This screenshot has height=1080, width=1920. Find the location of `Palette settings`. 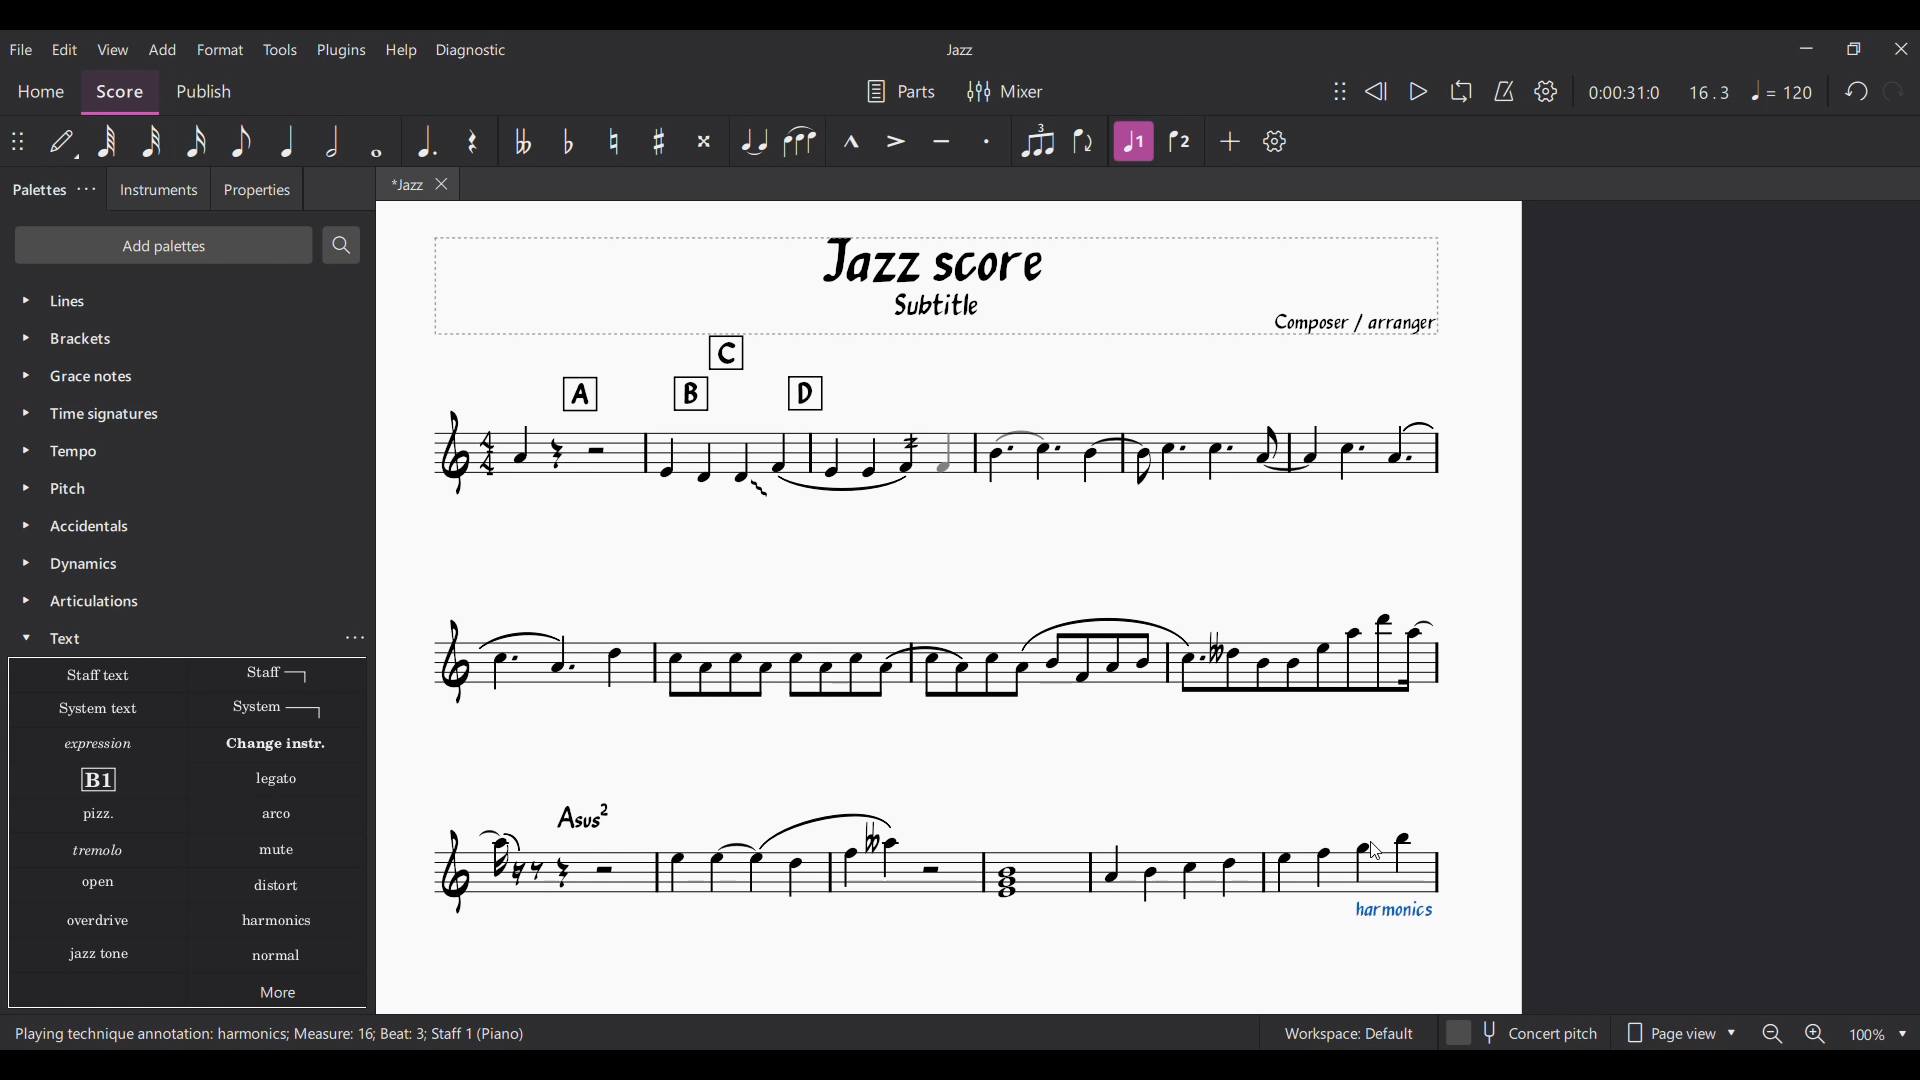

Palette settings is located at coordinates (86, 189).